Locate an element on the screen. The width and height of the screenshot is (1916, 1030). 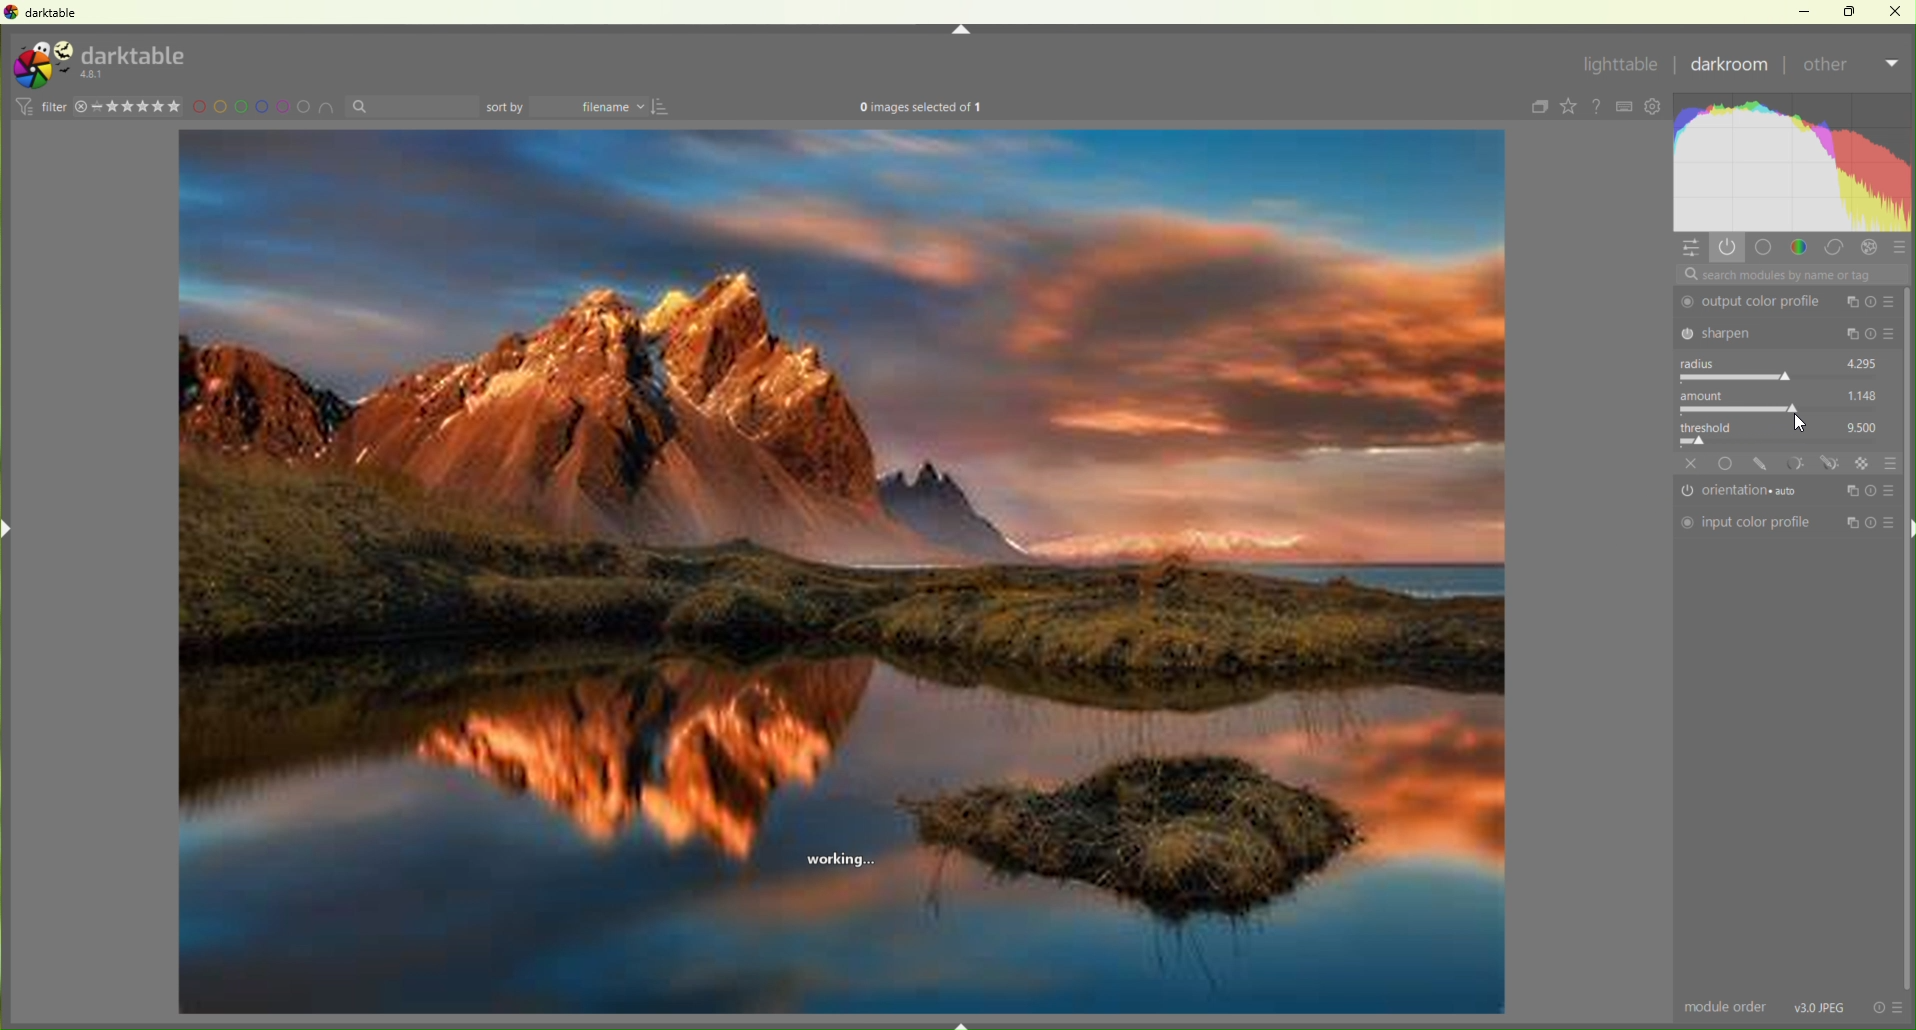
logo is located at coordinates (41, 65).